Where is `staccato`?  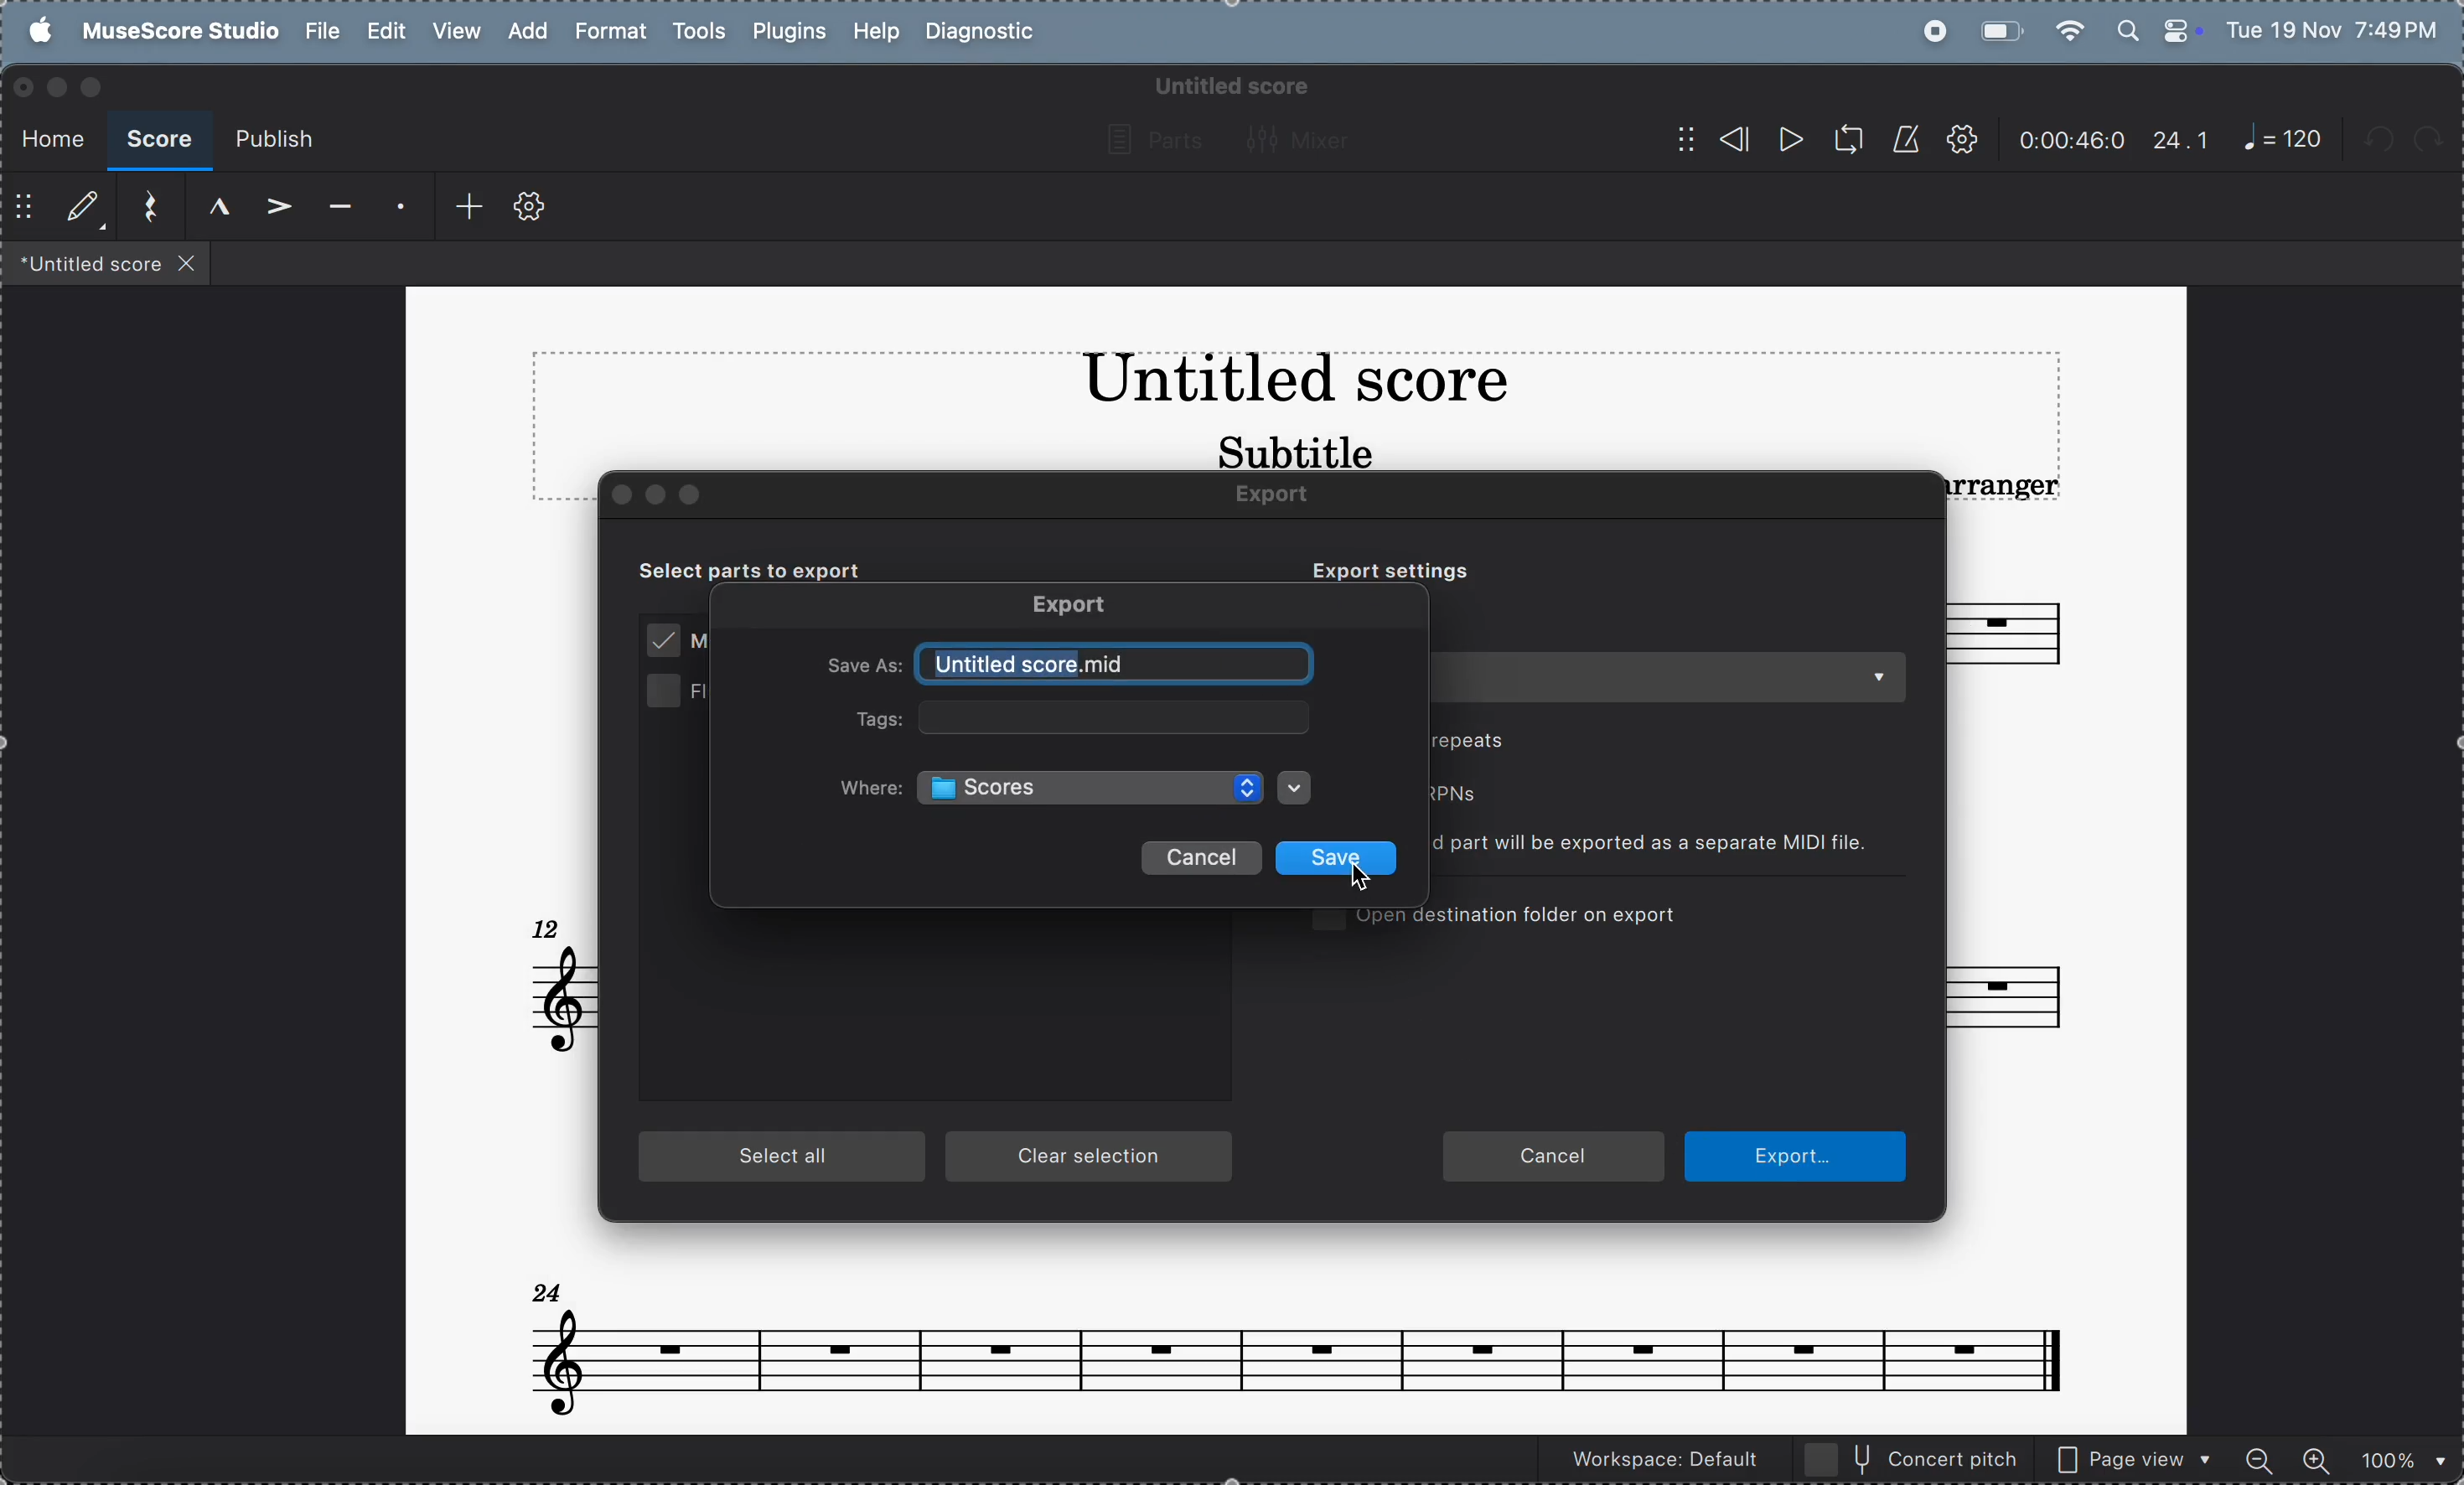 staccato is located at coordinates (396, 209).